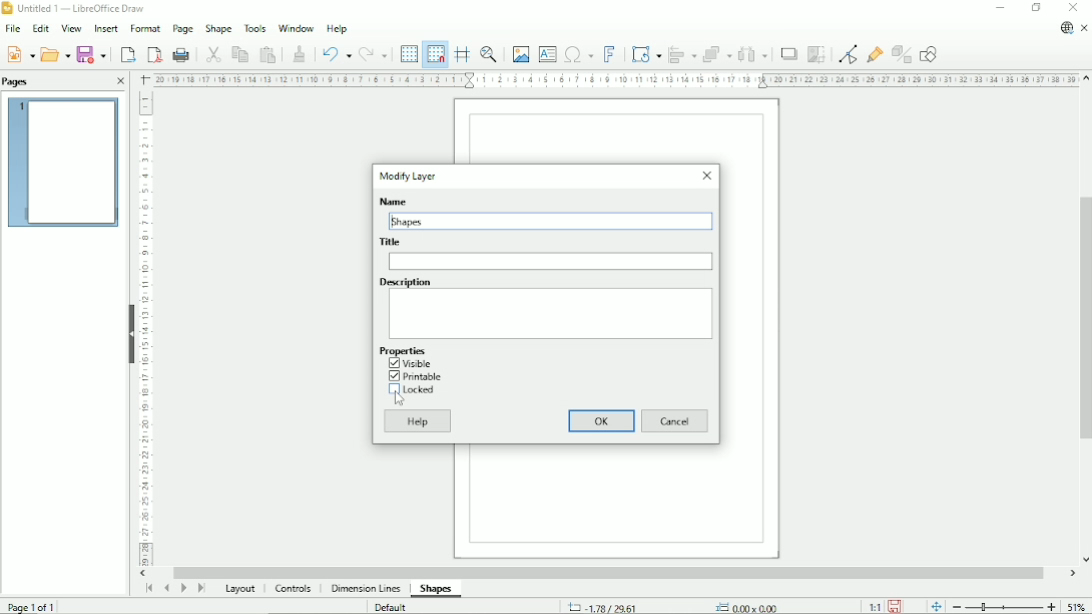 The image size is (1092, 614). Describe the element at coordinates (419, 421) in the screenshot. I see `Help` at that location.